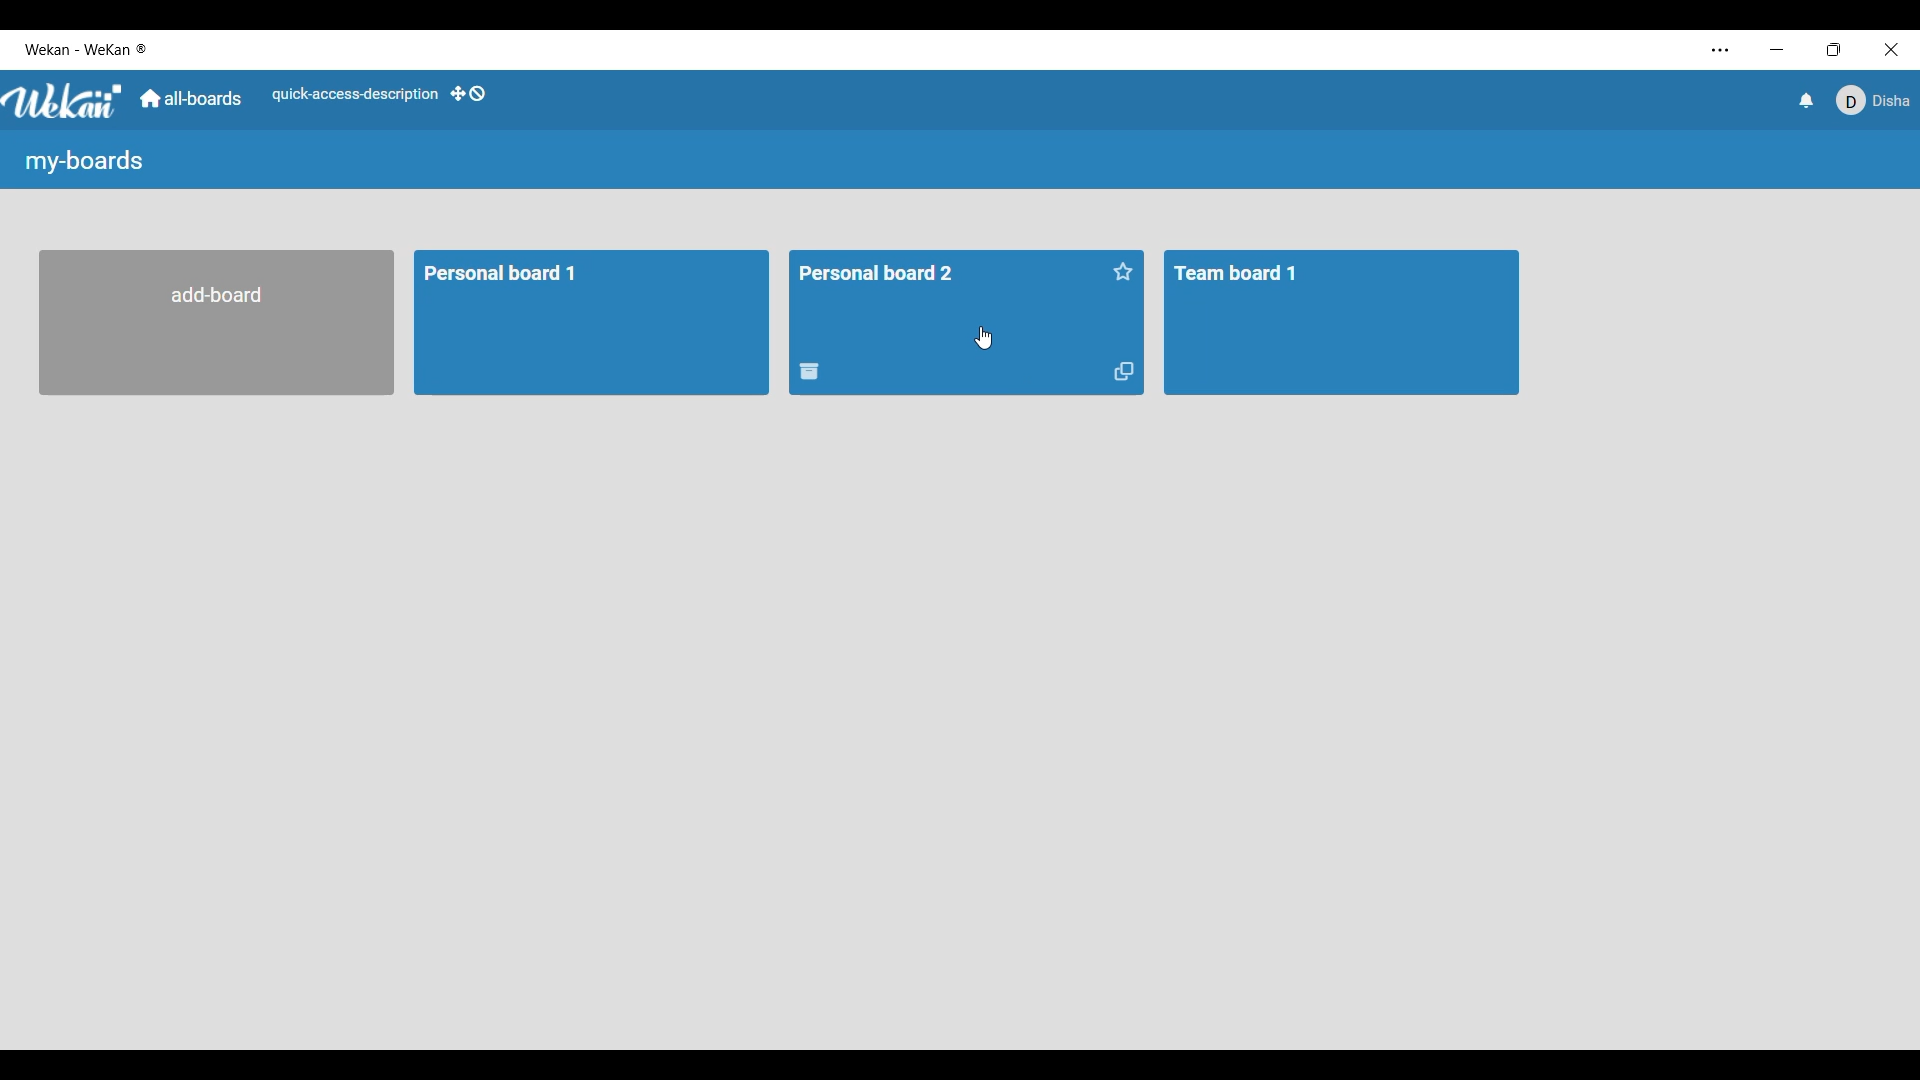 The width and height of the screenshot is (1920, 1080). Describe the element at coordinates (64, 102) in the screenshot. I see `Software logo` at that location.